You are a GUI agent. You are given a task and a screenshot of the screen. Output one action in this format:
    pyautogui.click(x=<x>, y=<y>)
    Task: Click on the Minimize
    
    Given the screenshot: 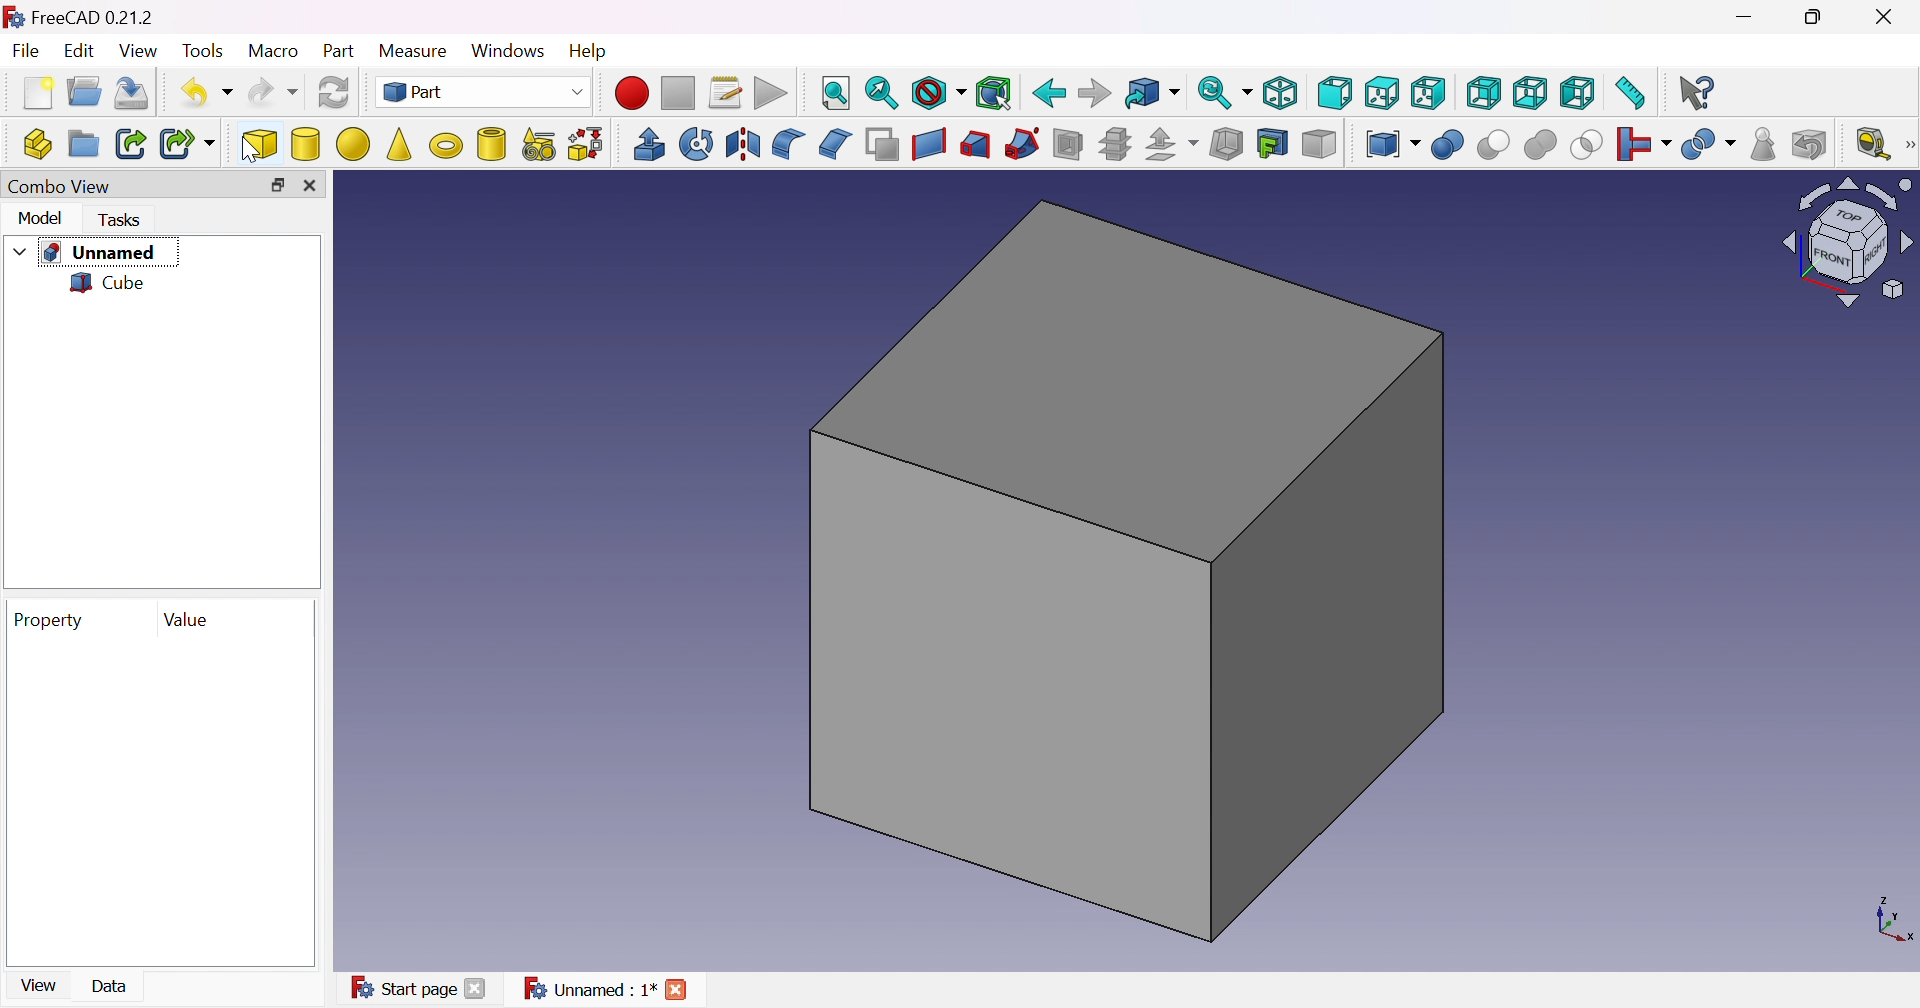 What is the action you would take?
    pyautogui.click(x=1749, y=15)
    